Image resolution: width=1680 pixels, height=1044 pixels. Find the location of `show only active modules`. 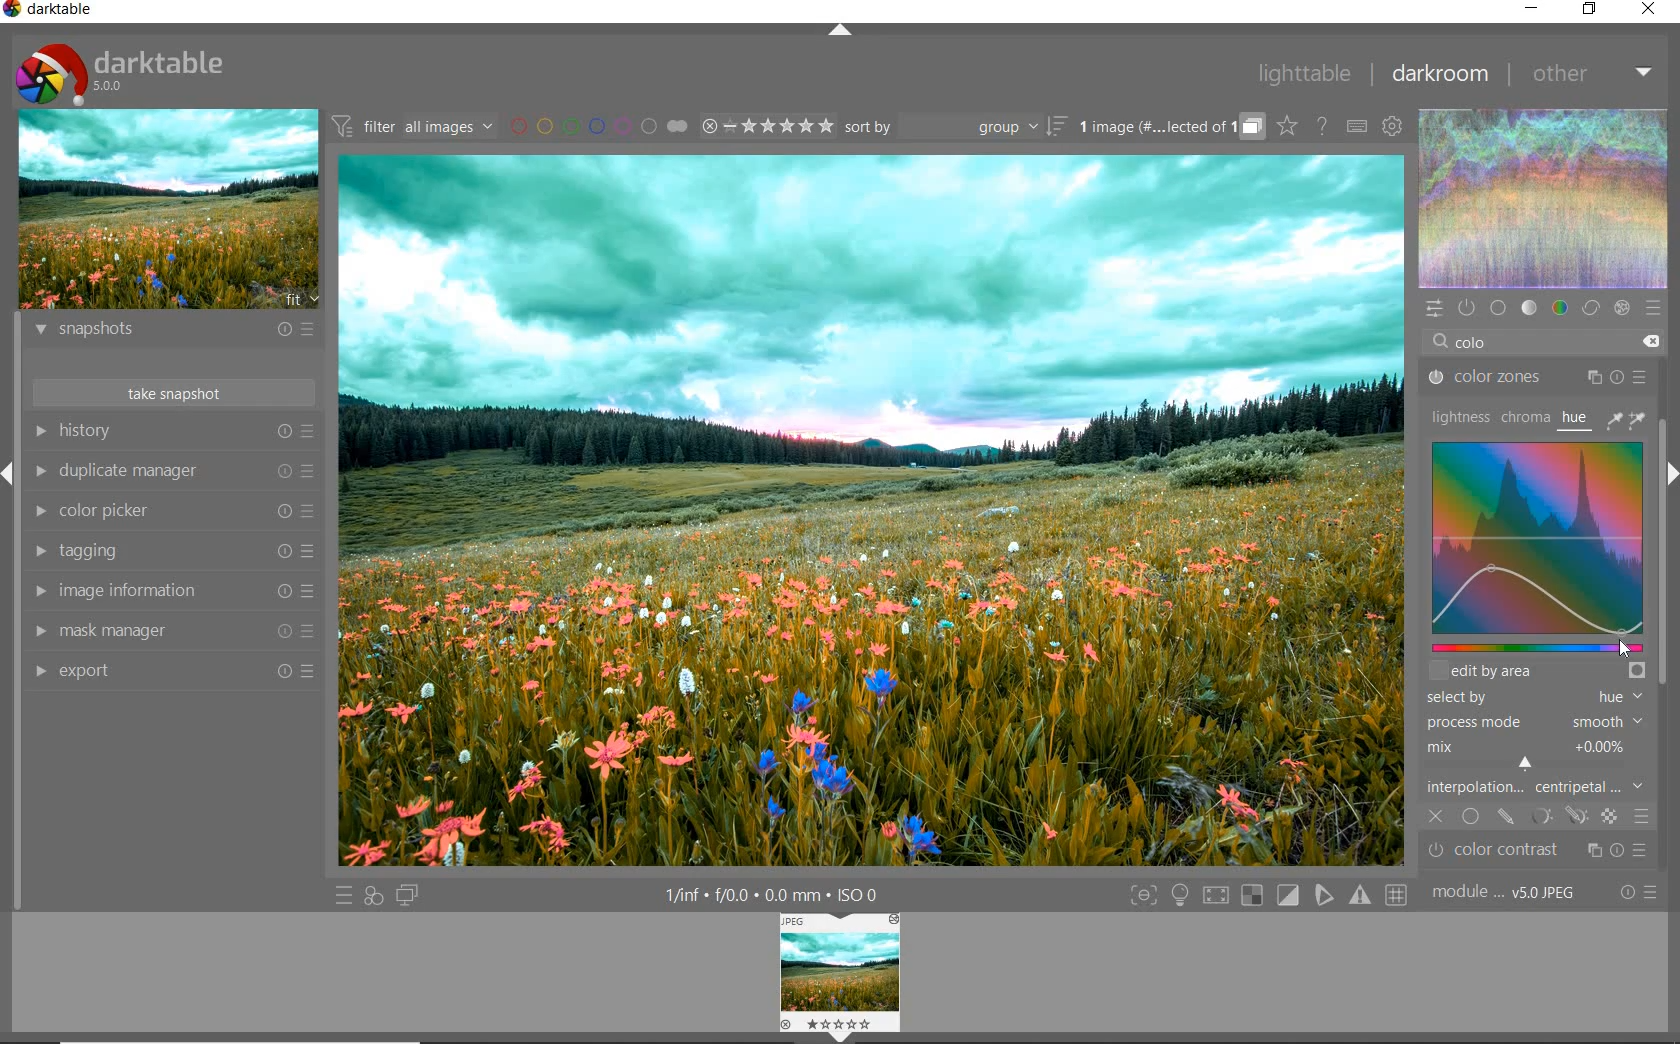

show only active modules is located at coordinates (1465, 306).